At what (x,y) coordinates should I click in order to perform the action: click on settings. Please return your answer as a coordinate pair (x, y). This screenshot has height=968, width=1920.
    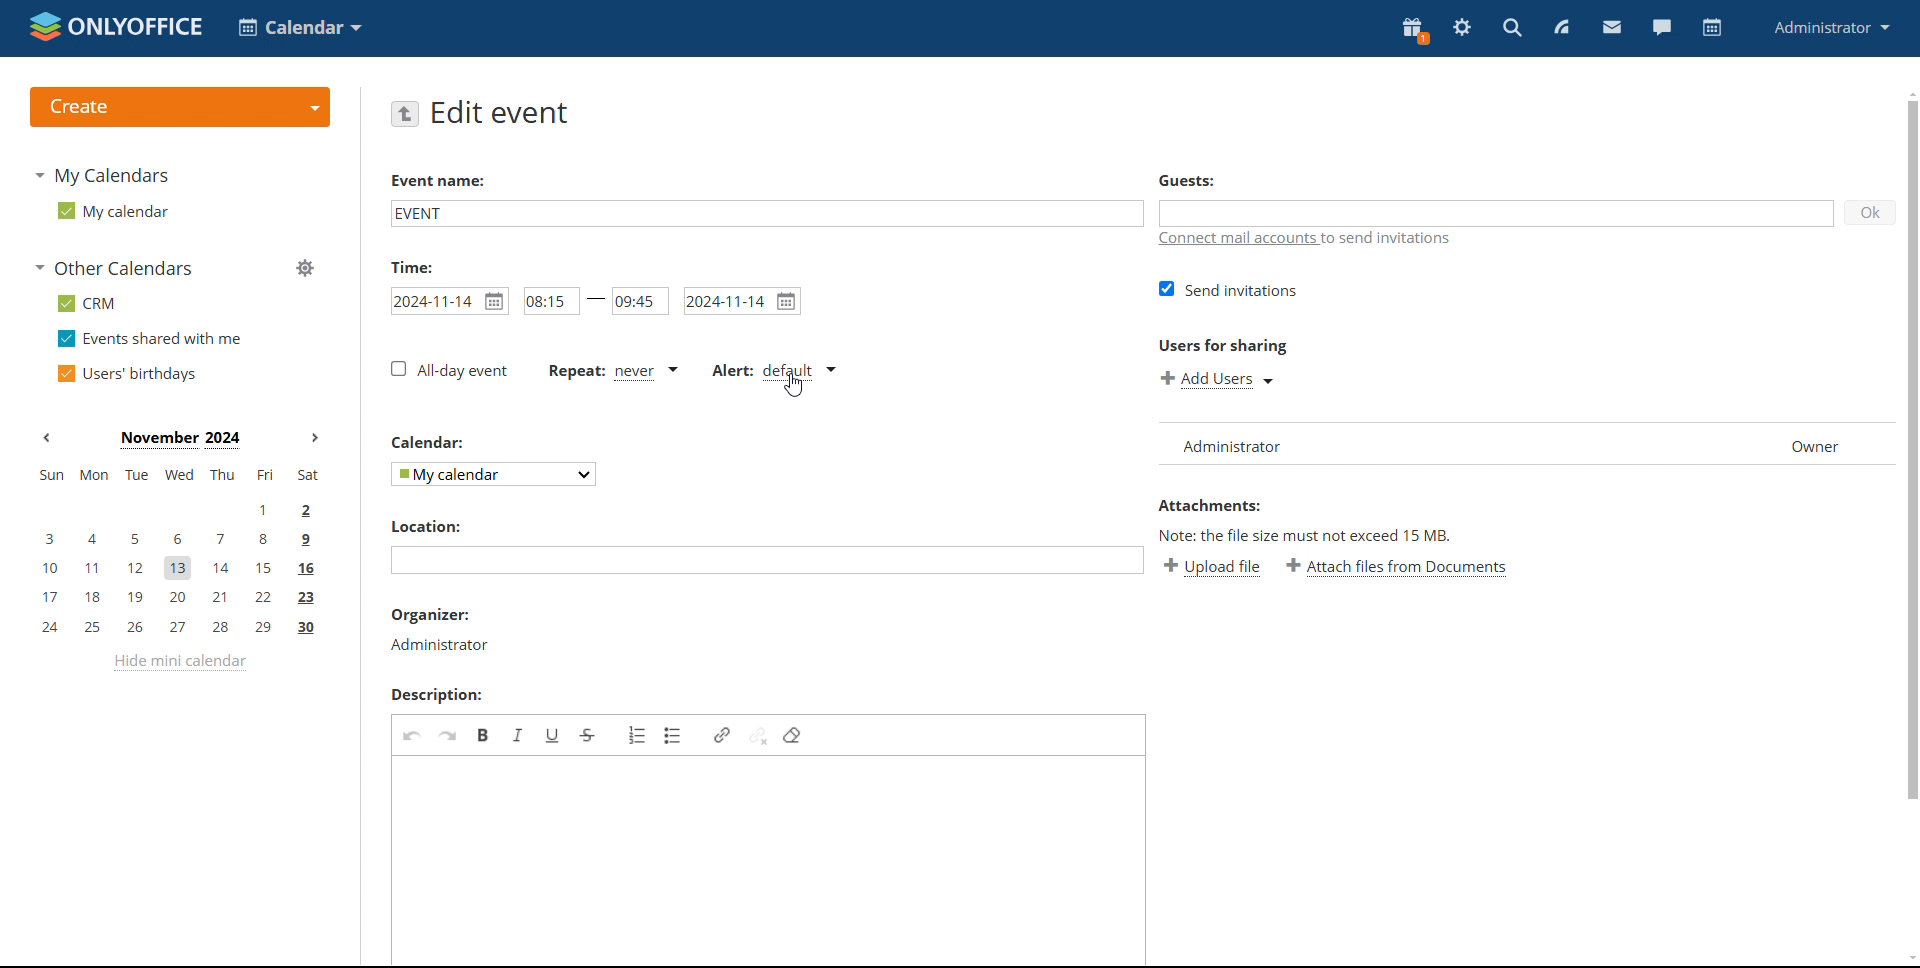
    Looking at the image, I should click on (1463, 28).